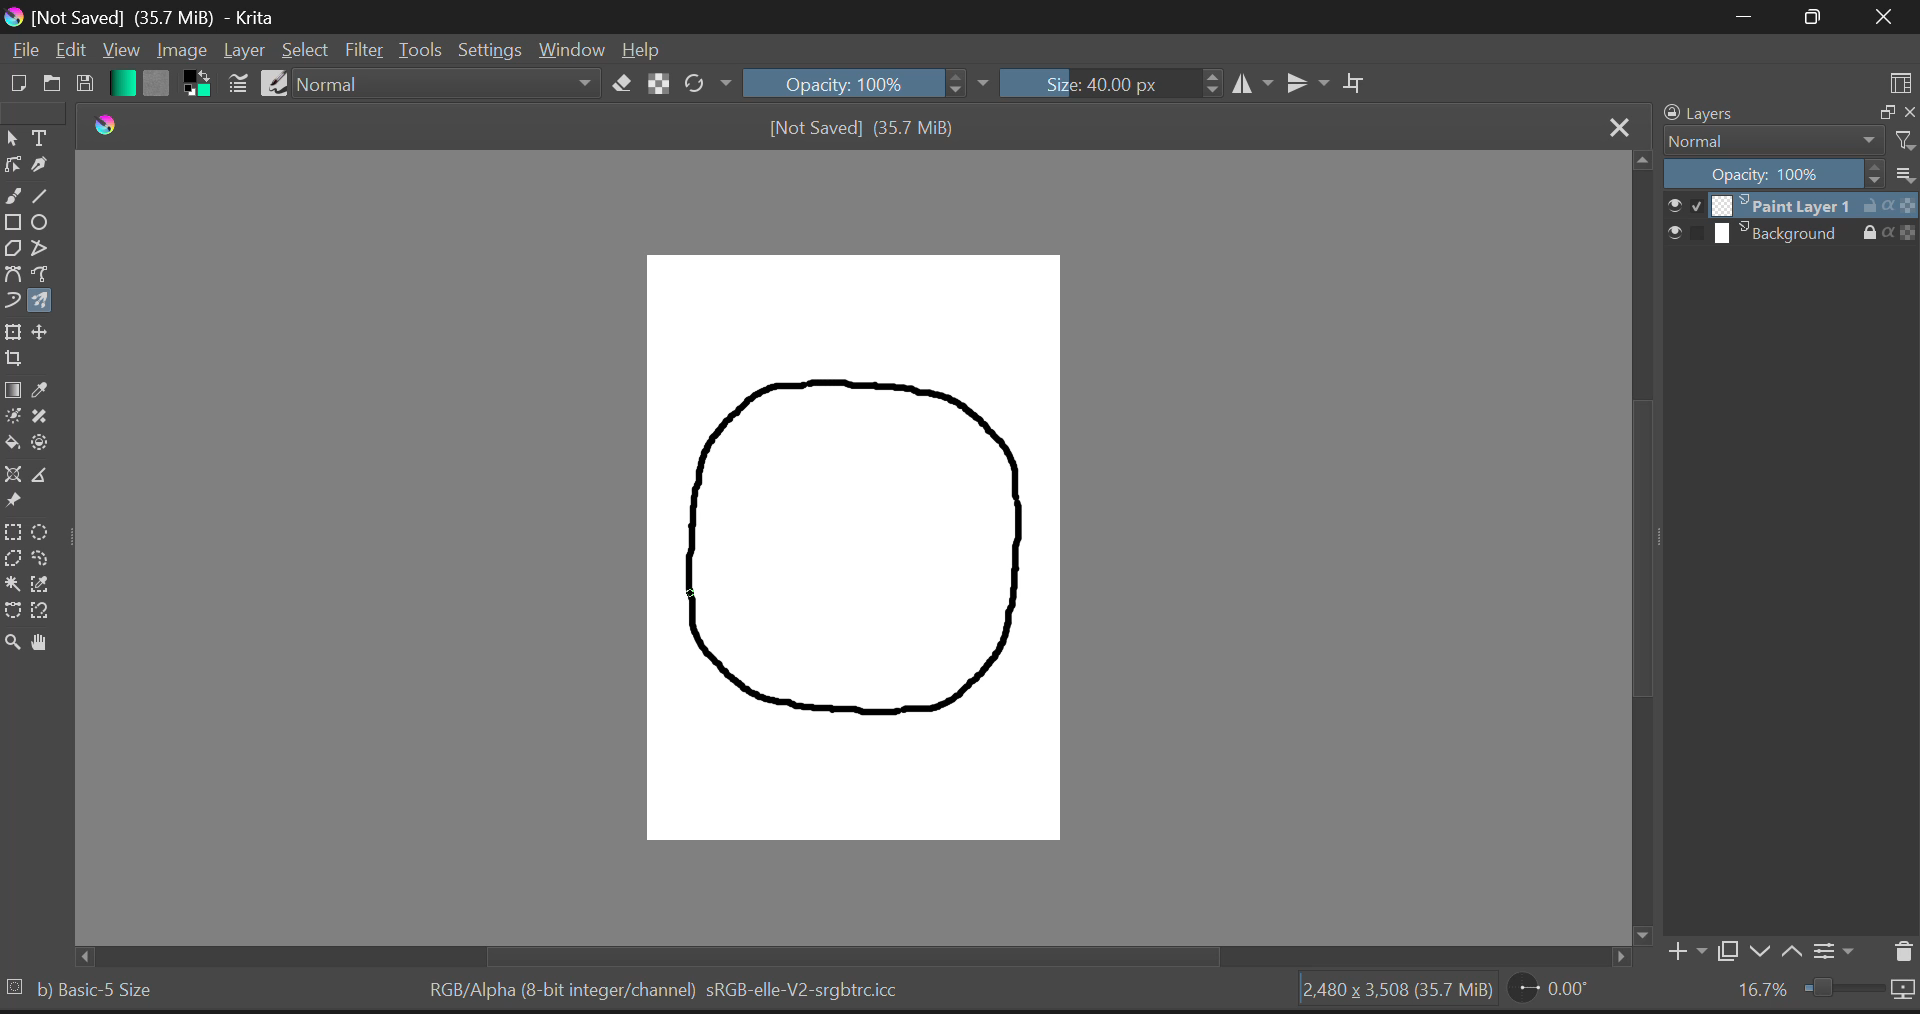 Image resolution: width=1920 pixels, height=1014 pixels. I want to click on Polylines, so click(41, 248).